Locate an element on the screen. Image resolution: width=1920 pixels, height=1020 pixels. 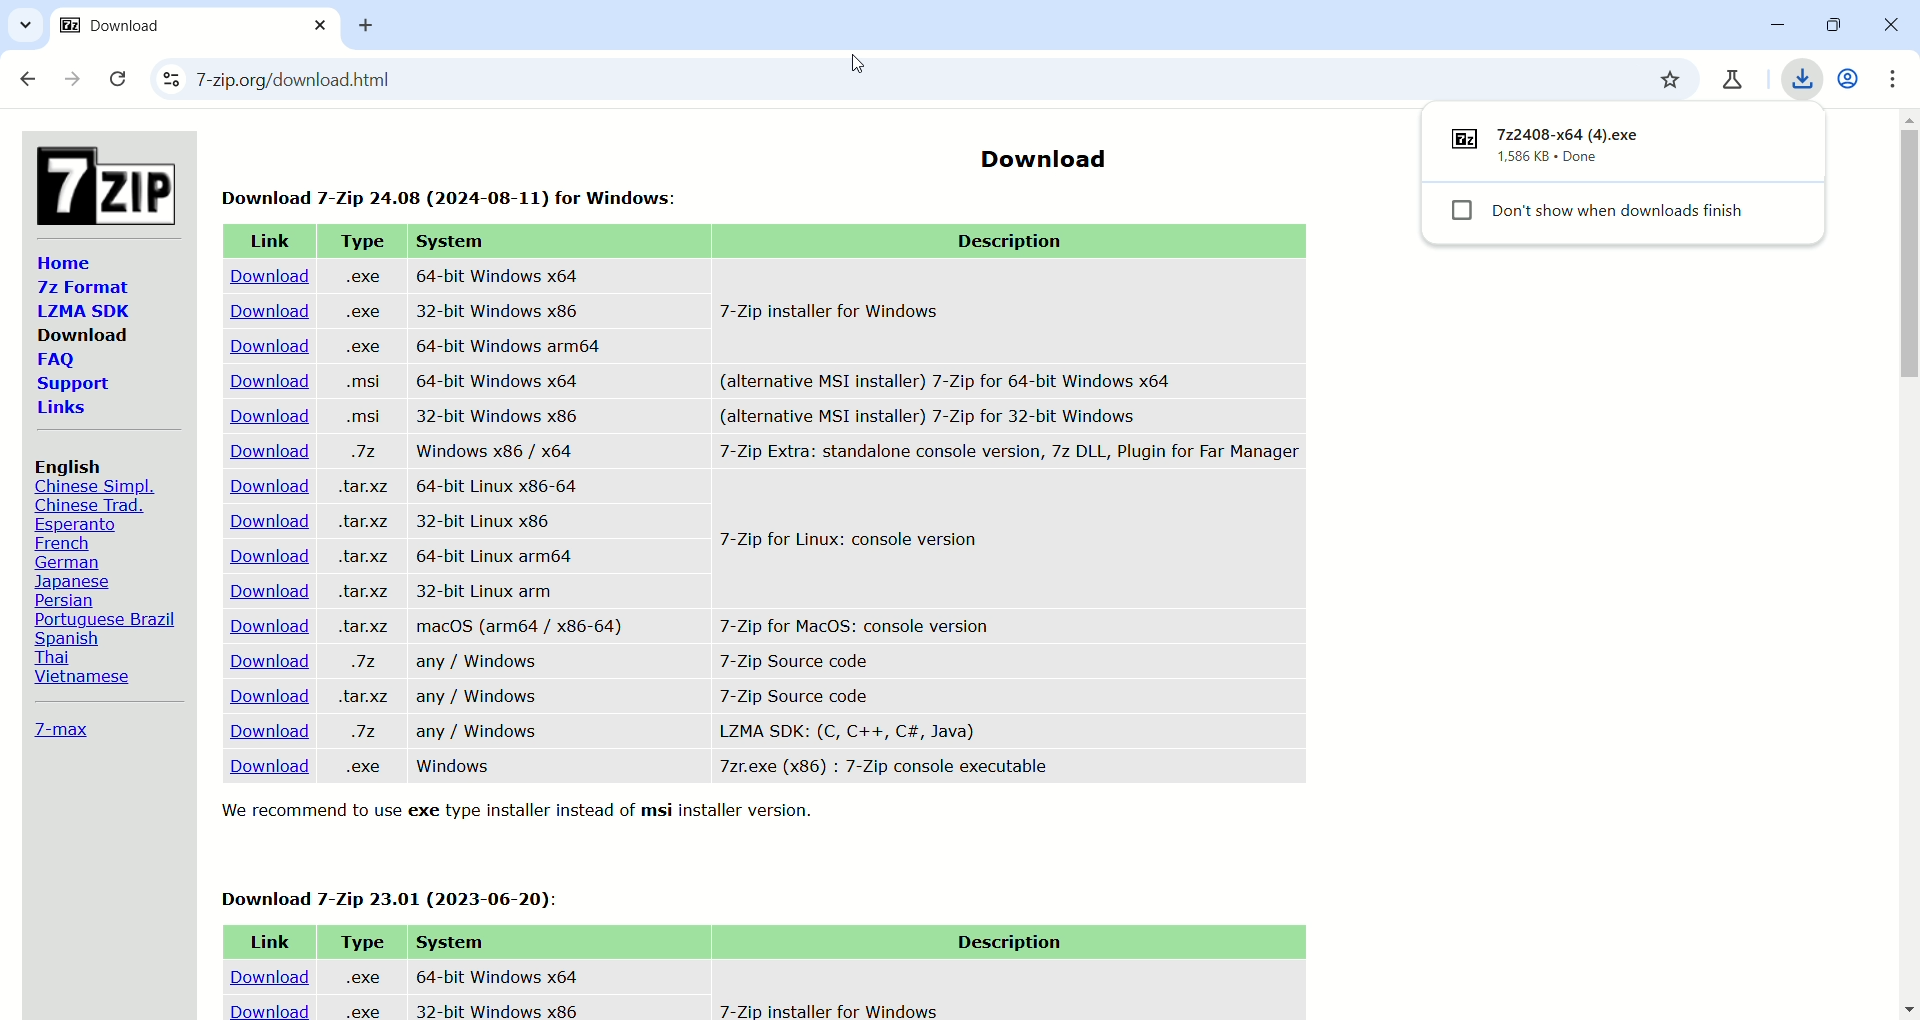
Vietnamese is located at coordinates (78, 679).